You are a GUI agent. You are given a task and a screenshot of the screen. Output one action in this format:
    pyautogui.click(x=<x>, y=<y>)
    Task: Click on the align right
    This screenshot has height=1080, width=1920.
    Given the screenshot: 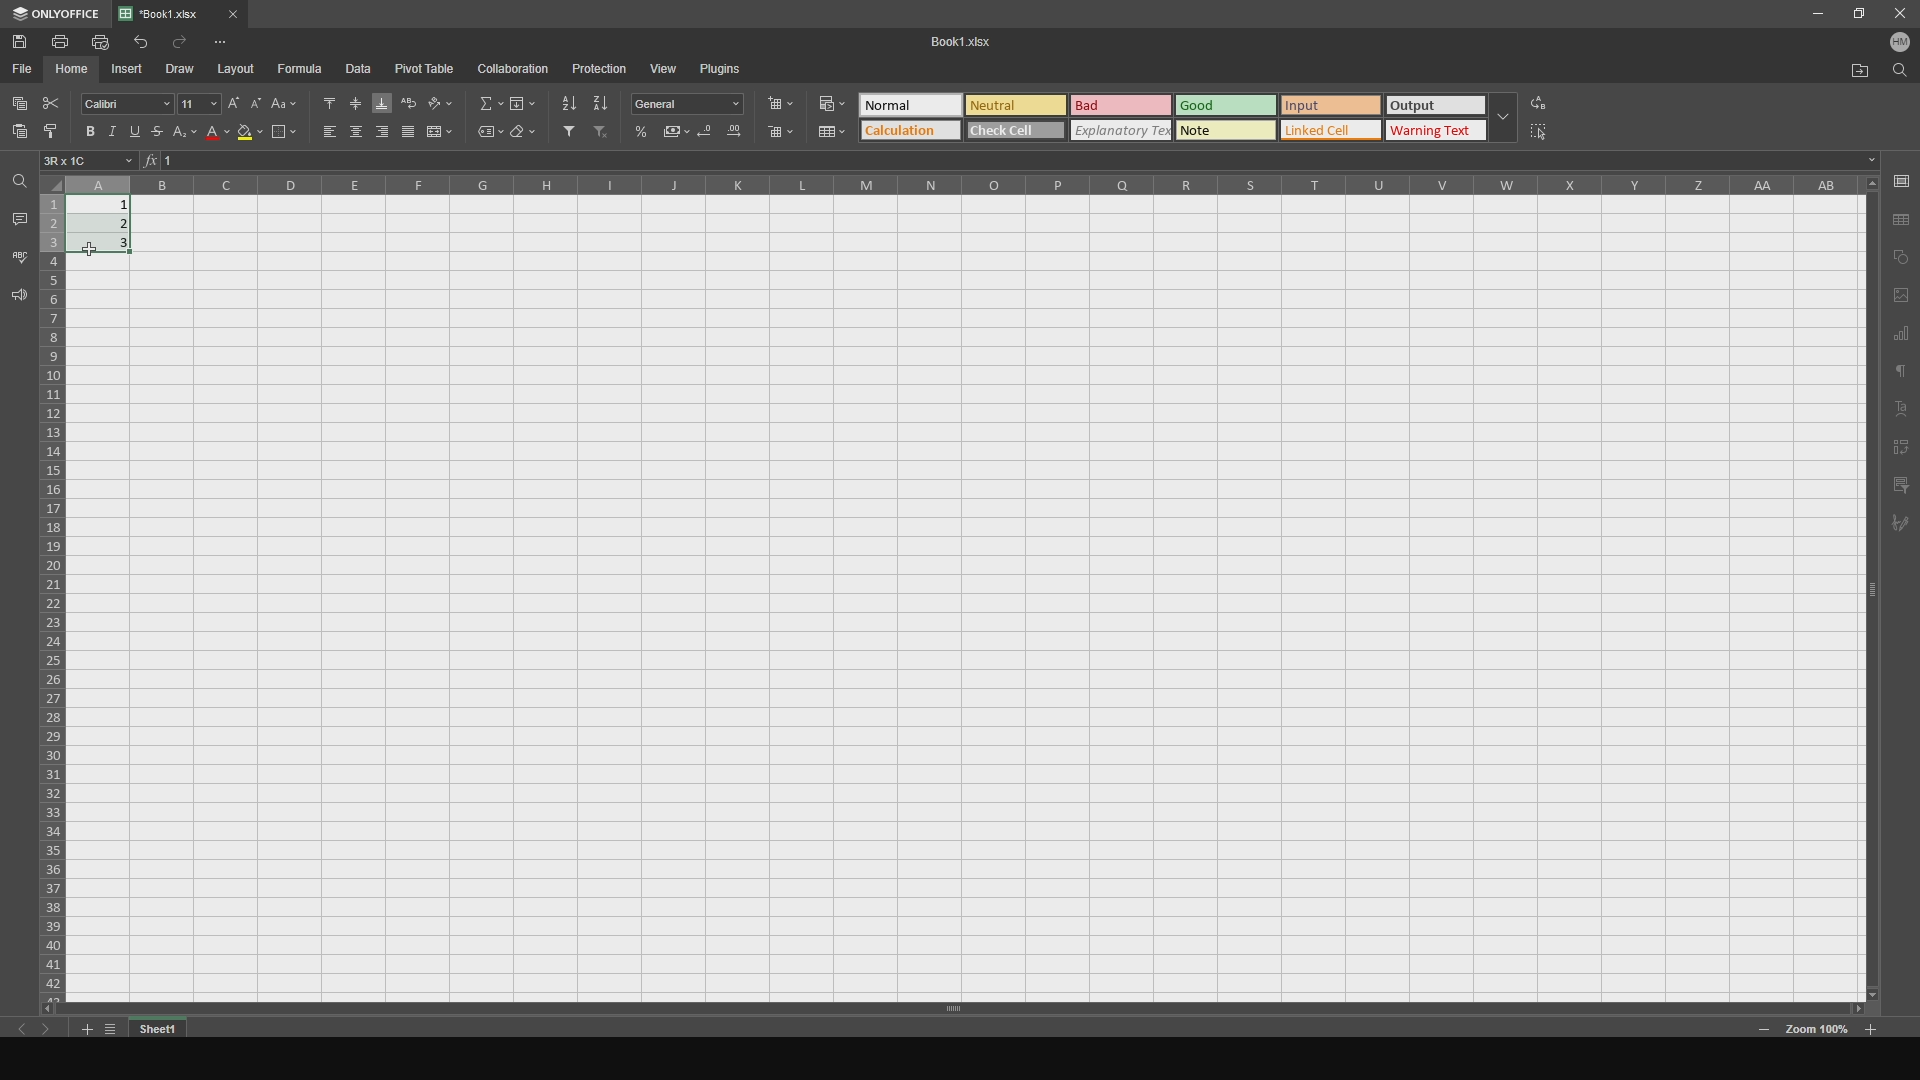 What is the action you would take?
    pyautogui.click(x=381, y=133)
    